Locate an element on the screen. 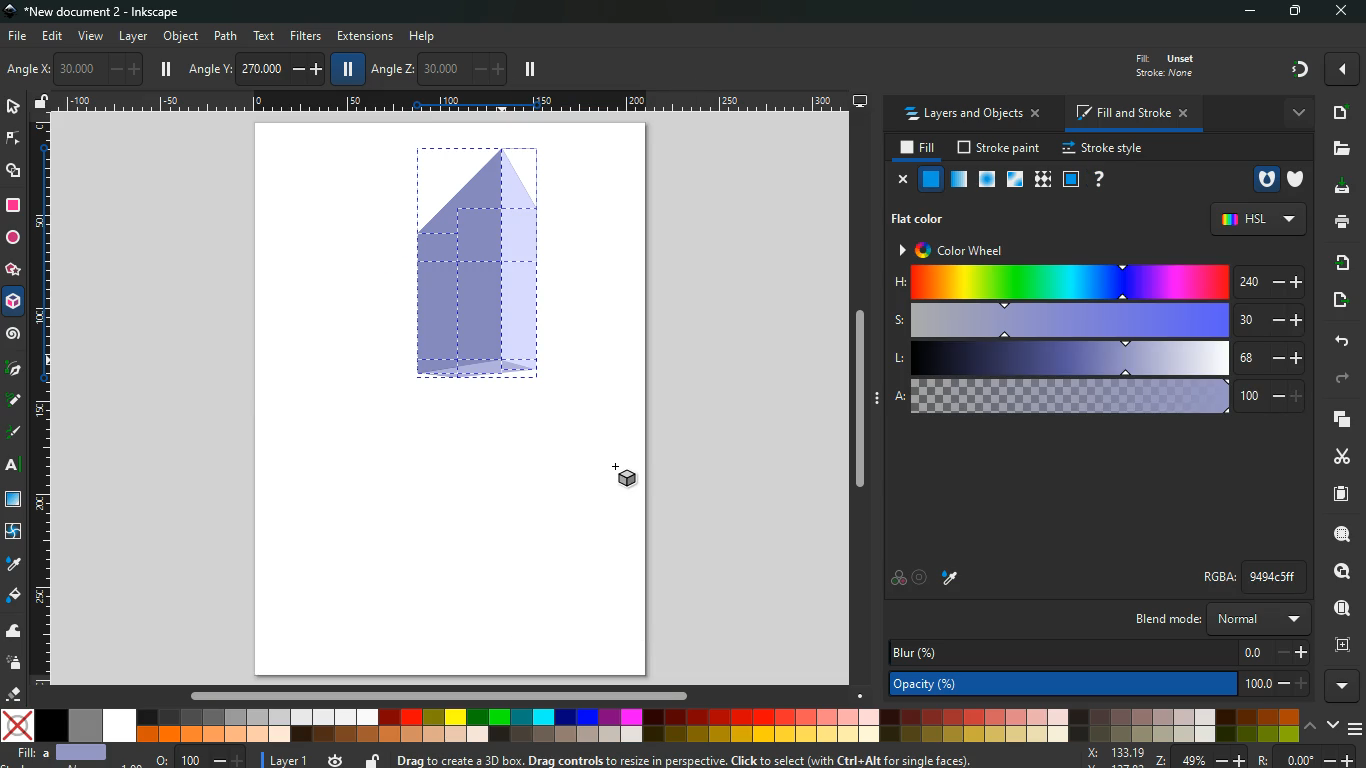 The height and width of the screenshot is (768, 1366). message is located at coordinates (729, 759).